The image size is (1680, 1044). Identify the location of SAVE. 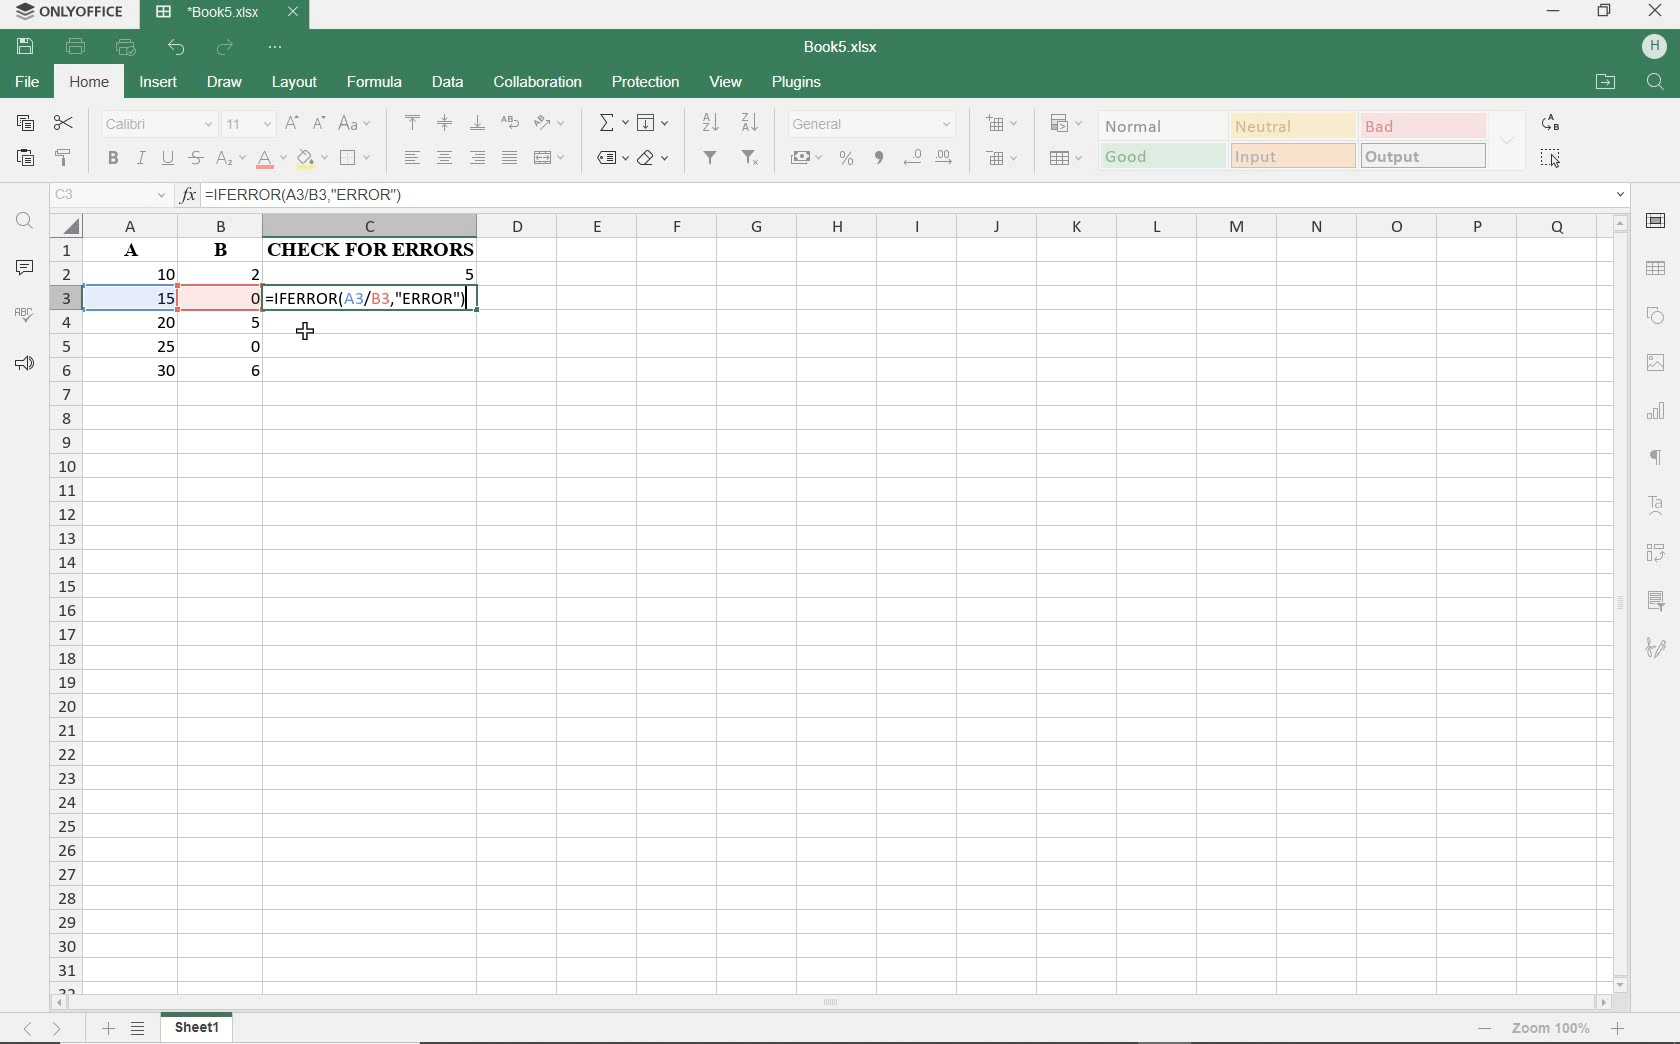
(22, 49).